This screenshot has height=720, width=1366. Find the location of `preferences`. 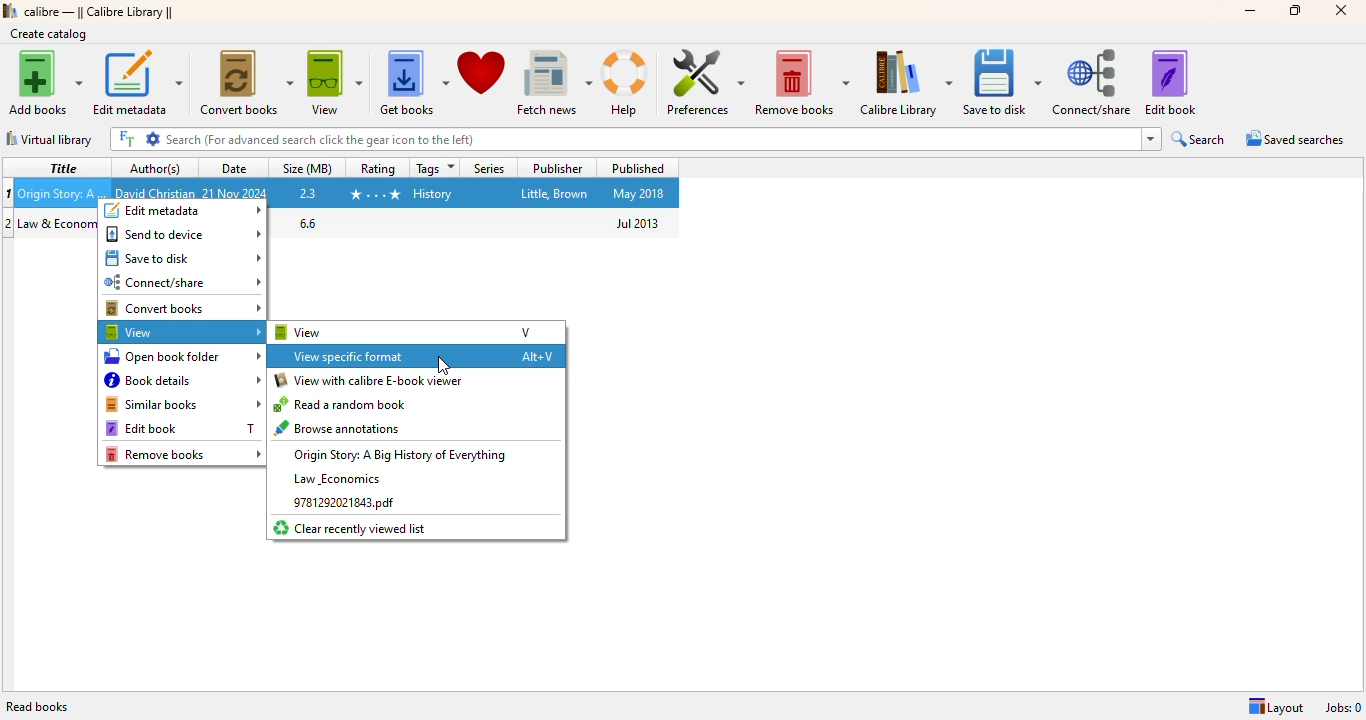

preferences is located at coordinates (703, 82).